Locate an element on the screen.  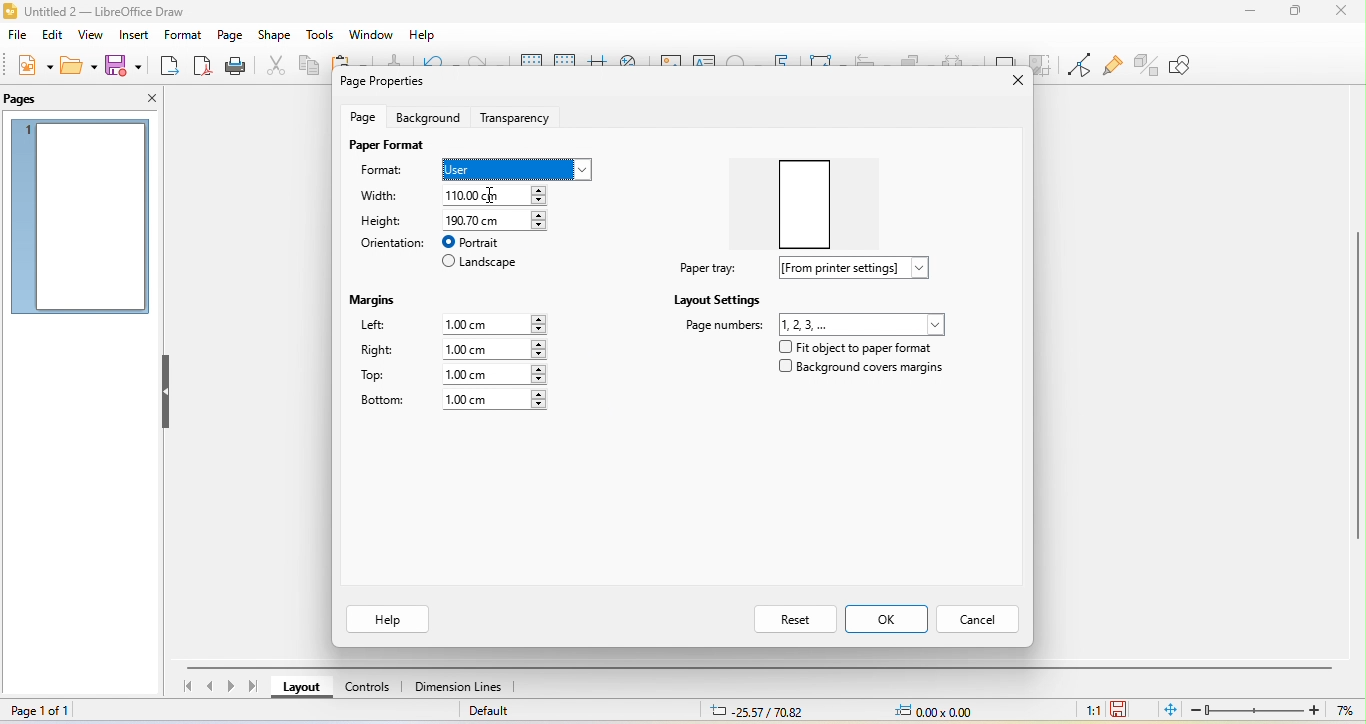
export is located at coordinates (170, 67).